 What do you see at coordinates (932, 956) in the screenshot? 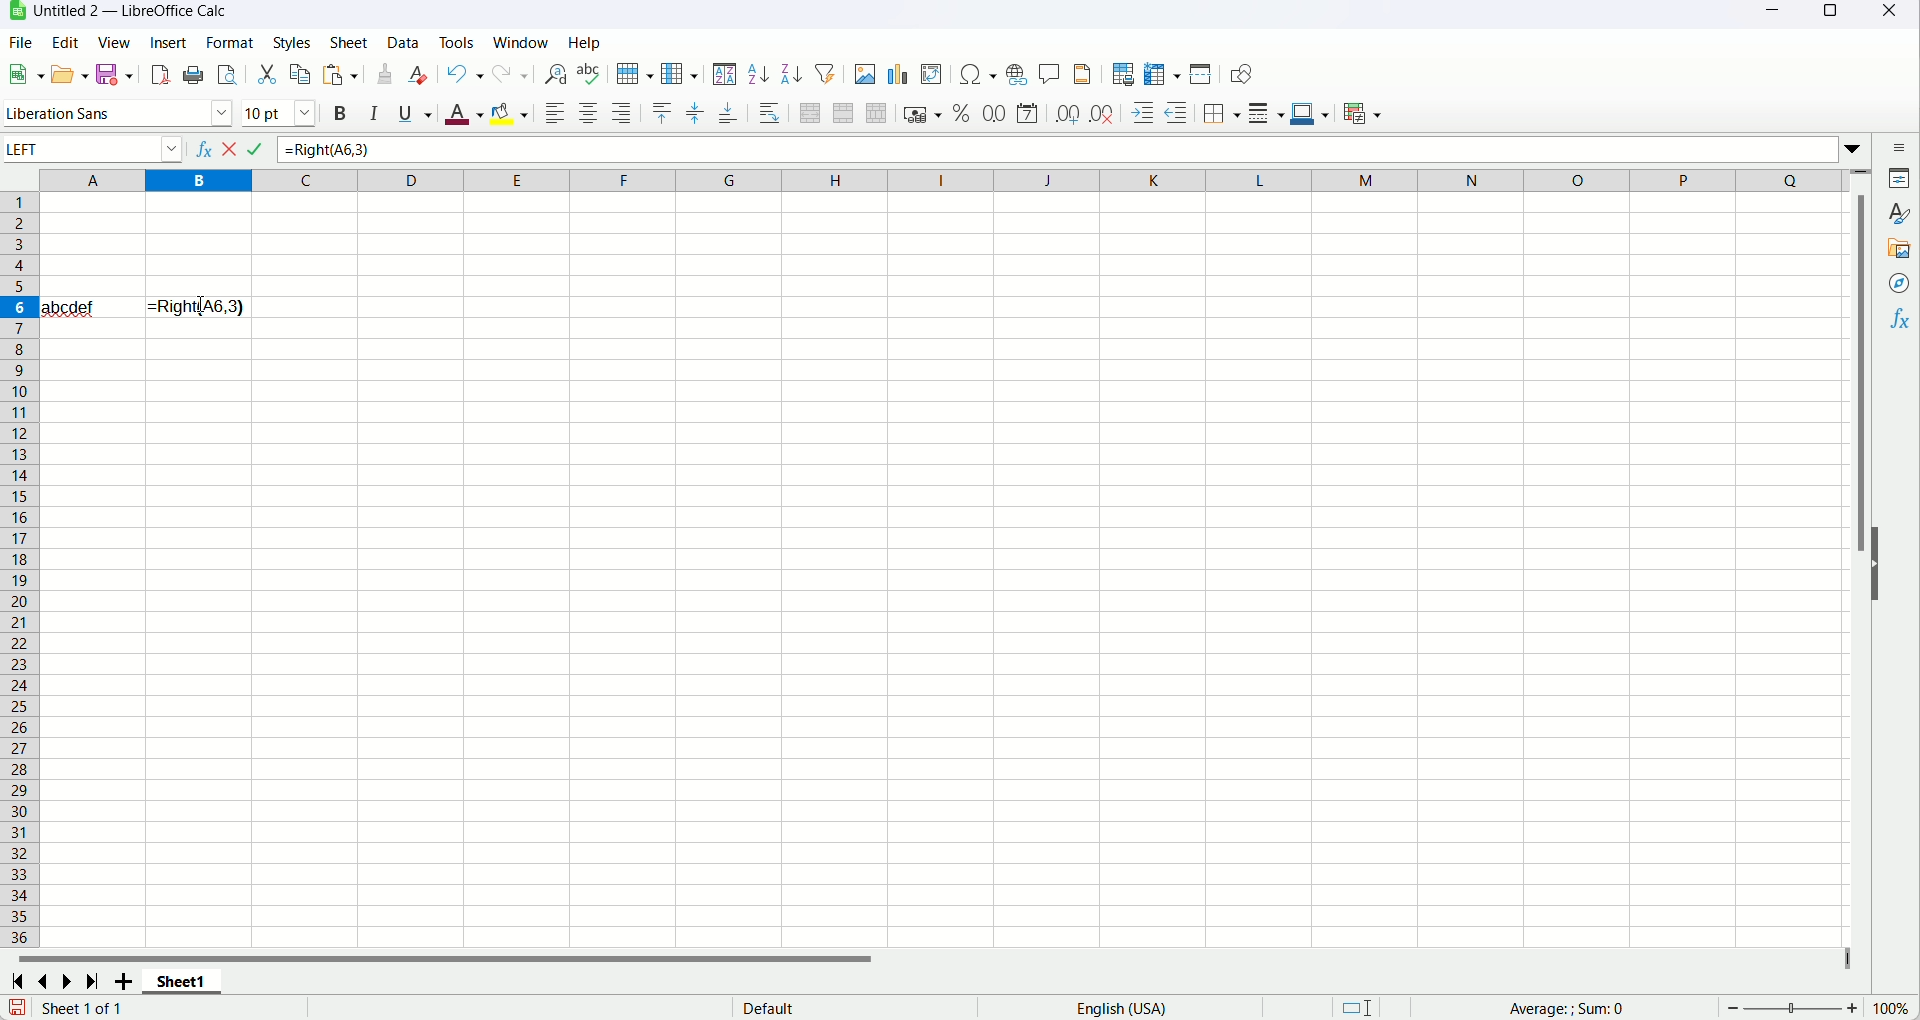
I see `horizontal scroll bar` at bounding box center [932, 956].